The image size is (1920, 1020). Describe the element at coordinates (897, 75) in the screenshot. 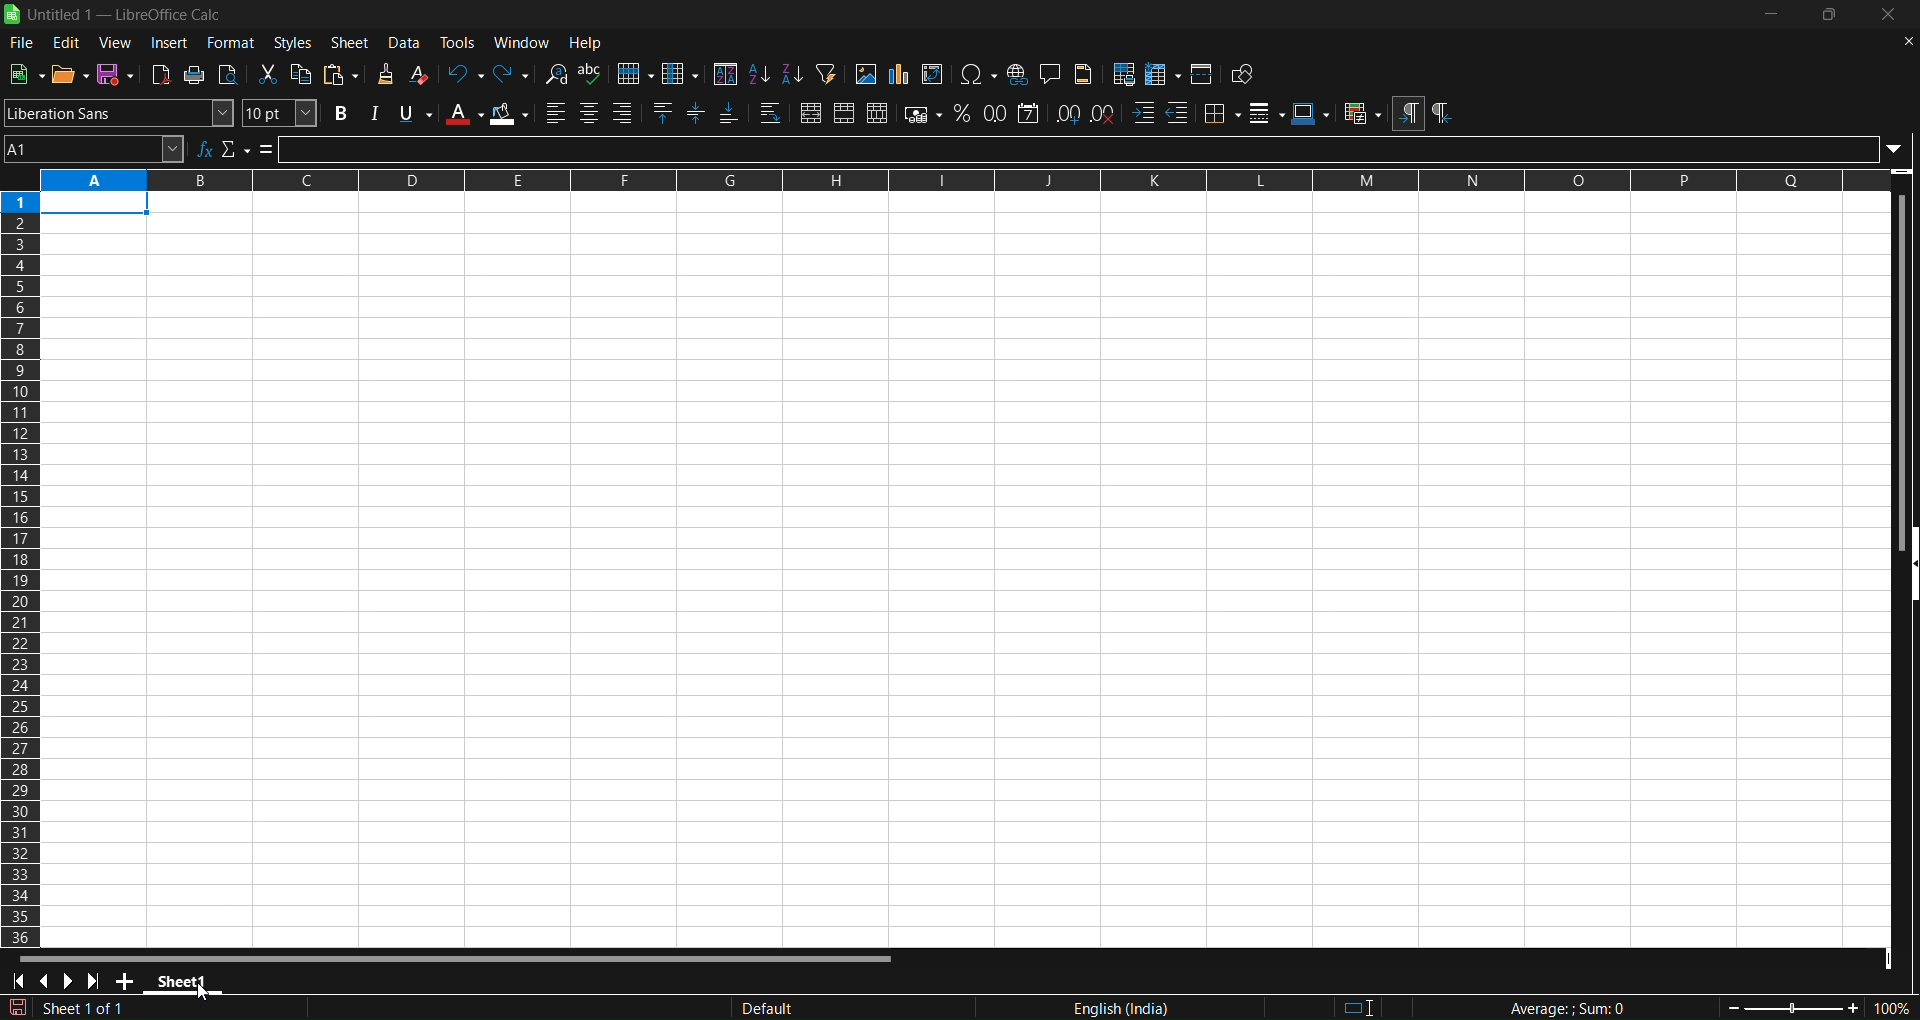

I see `insert chart` at that location.